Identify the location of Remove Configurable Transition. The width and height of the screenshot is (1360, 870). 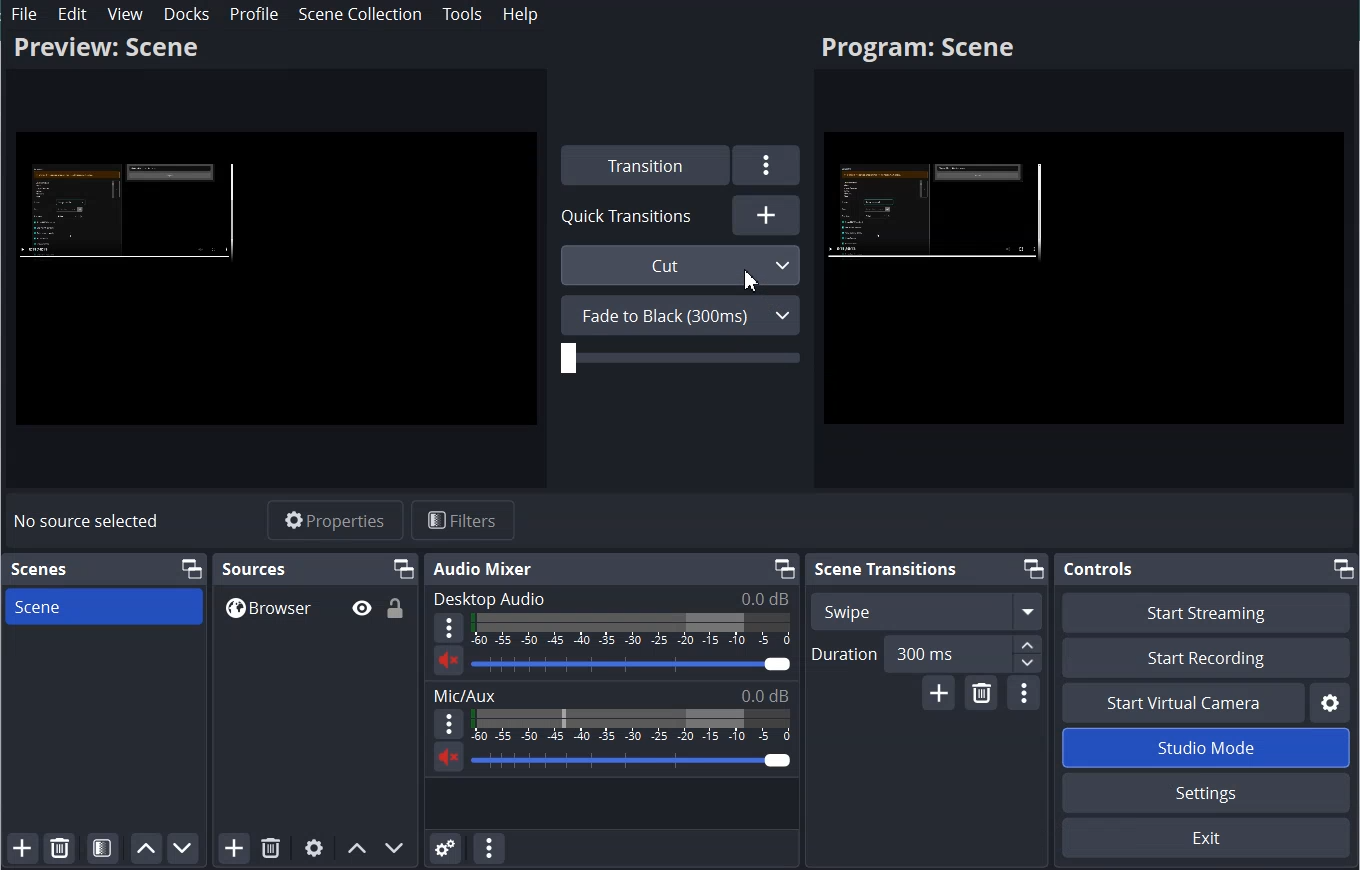
(981, 693).